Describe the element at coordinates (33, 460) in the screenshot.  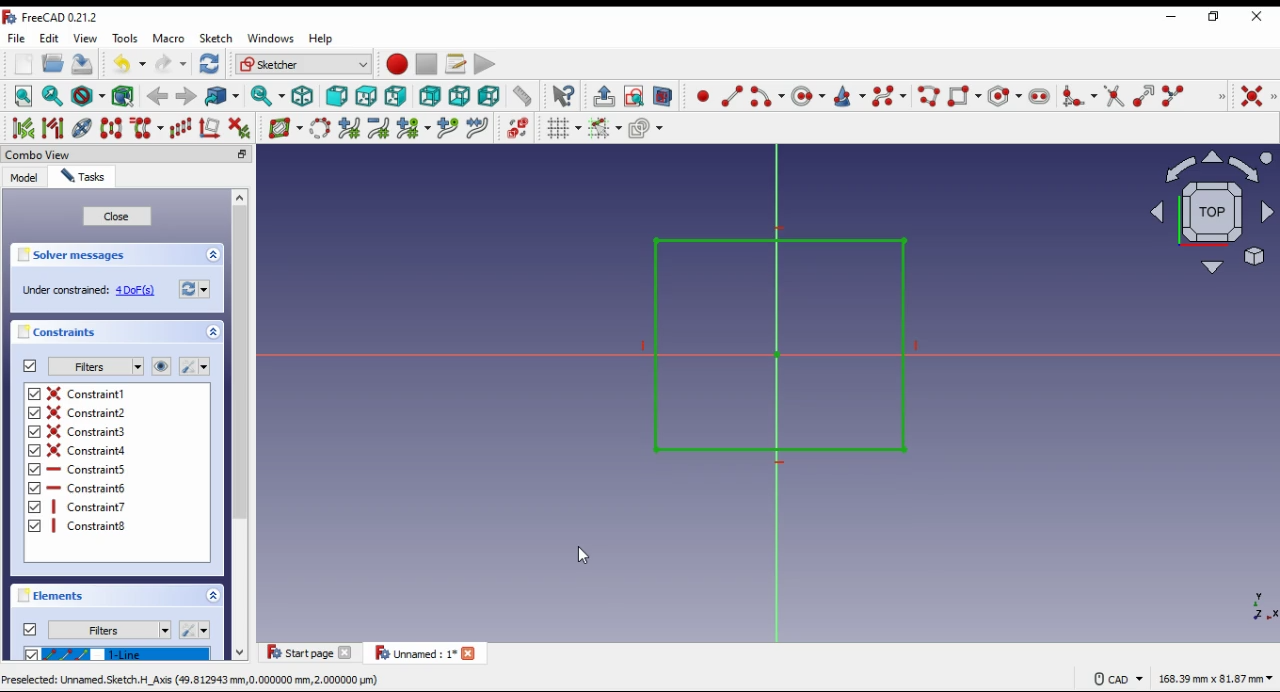
I see `checkbox` at that location.